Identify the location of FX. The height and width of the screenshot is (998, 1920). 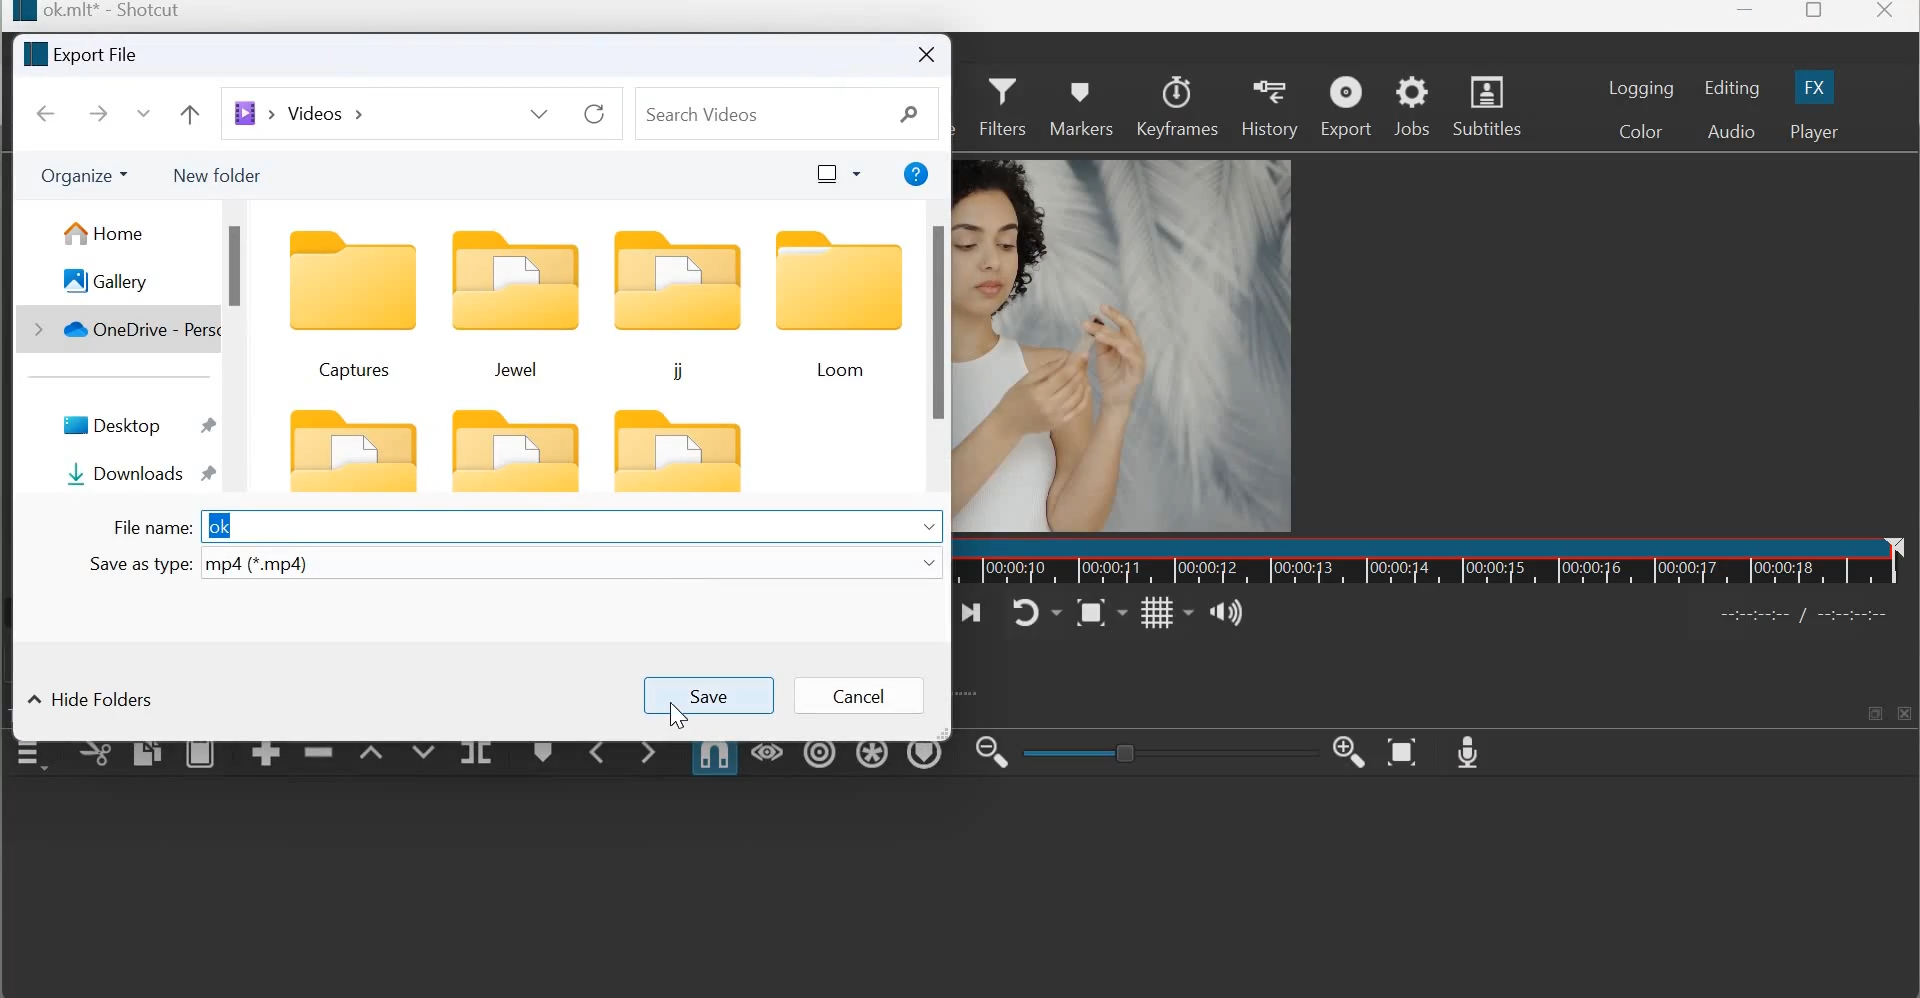
(1814, 86).